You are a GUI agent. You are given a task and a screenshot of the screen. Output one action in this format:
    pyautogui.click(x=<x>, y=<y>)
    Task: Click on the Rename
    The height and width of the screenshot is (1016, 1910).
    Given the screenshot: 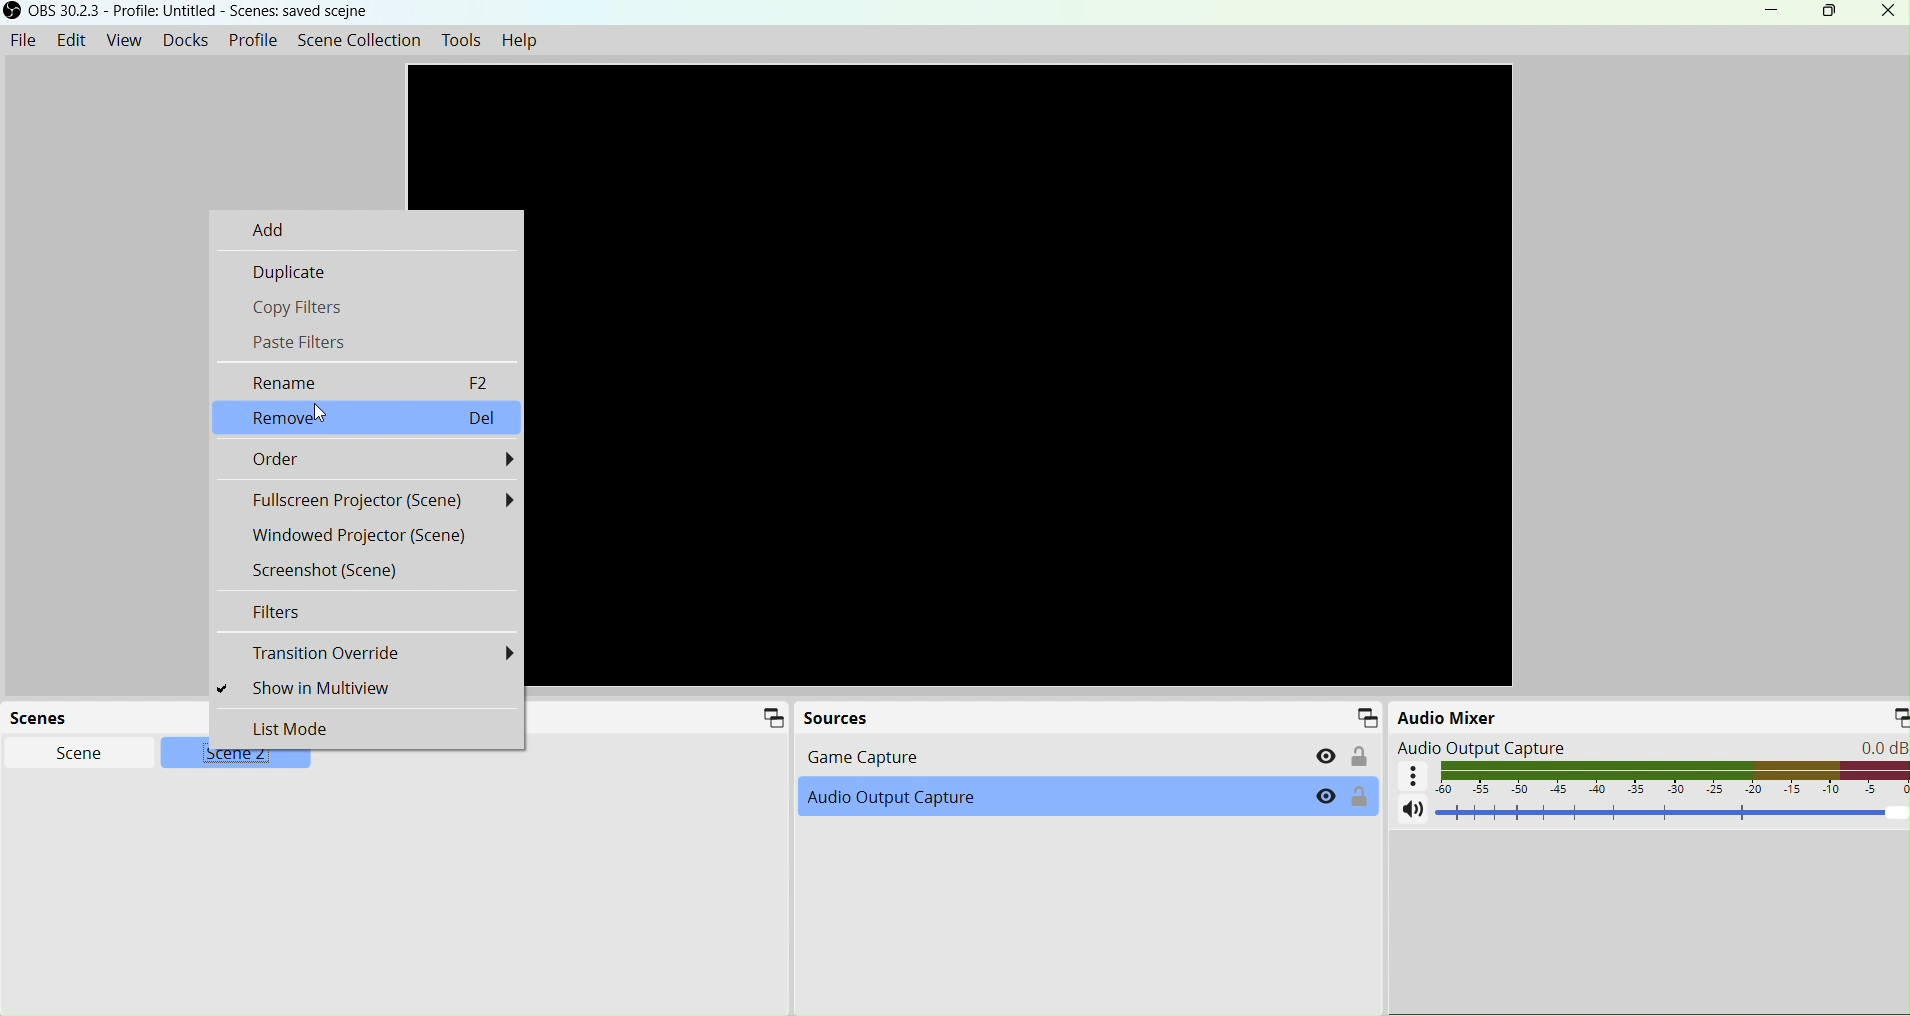 What is the action you would take?
    pyautogui.click(x=368, y=381)
    